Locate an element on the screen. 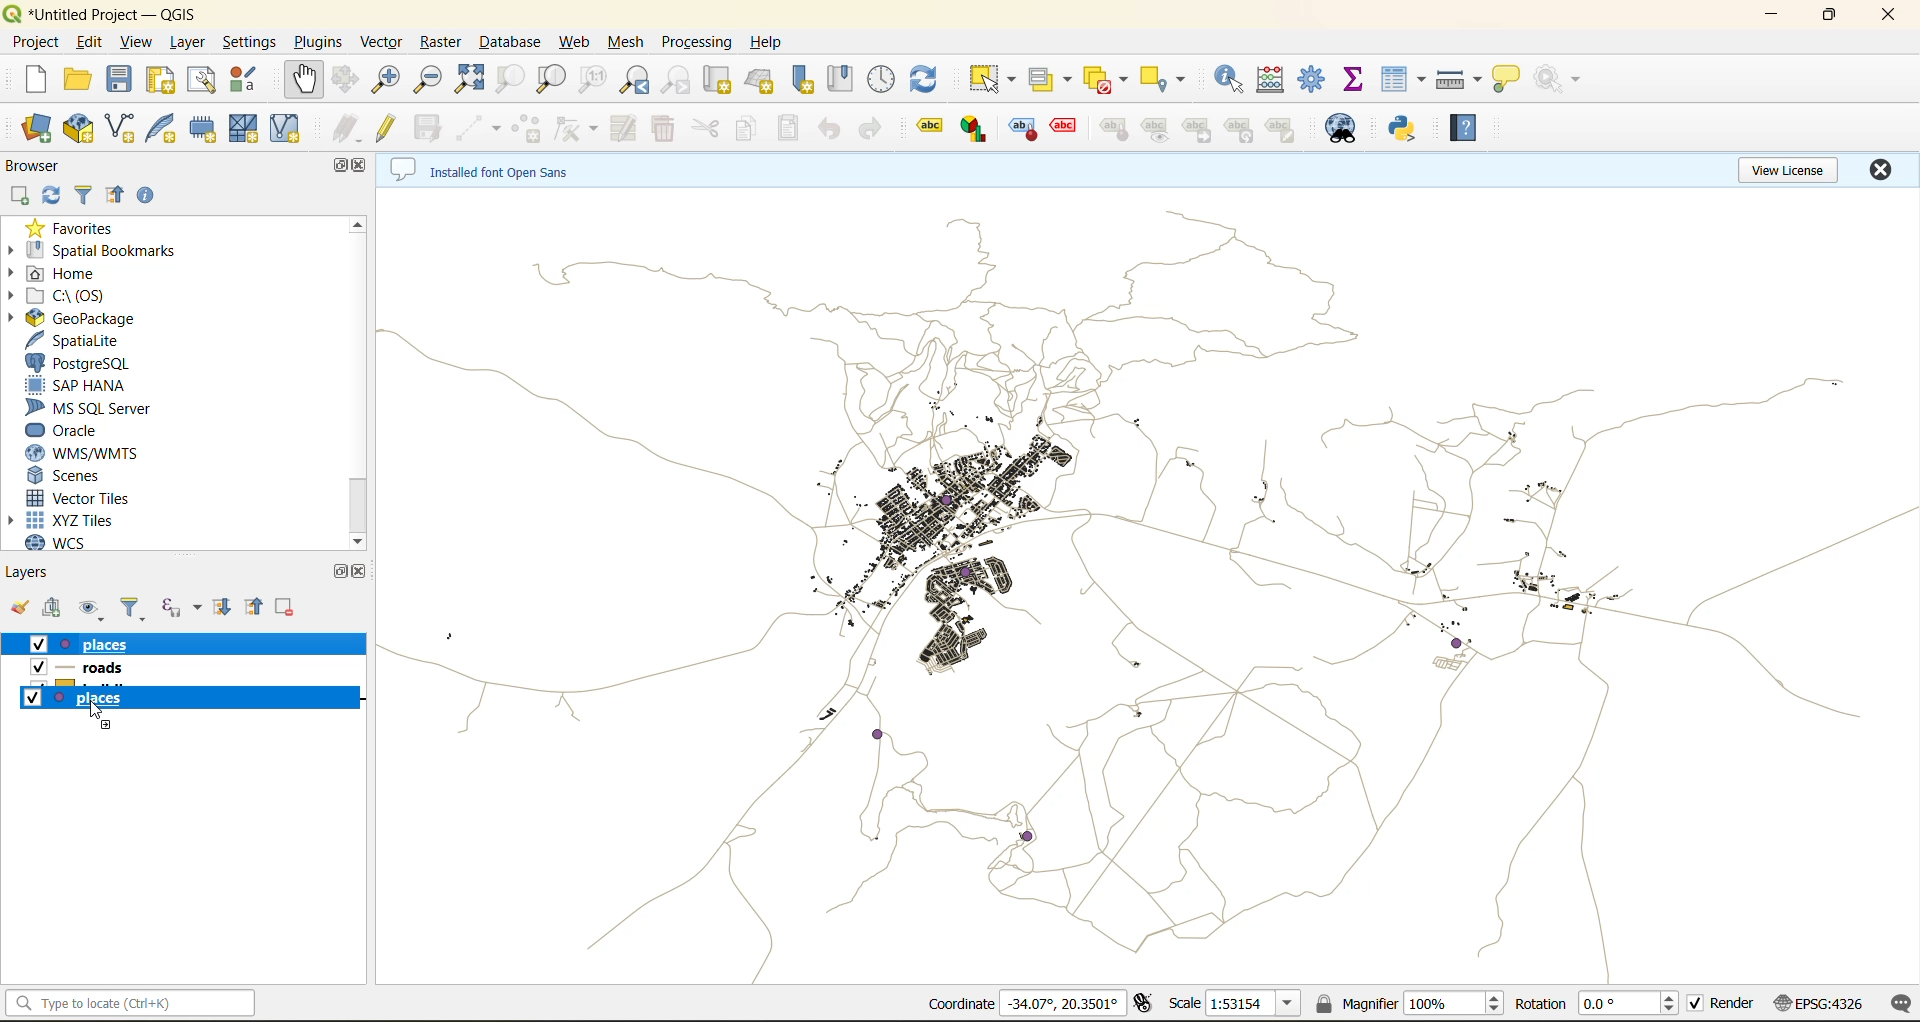  filter by expression is located at coordinates (180, 608).